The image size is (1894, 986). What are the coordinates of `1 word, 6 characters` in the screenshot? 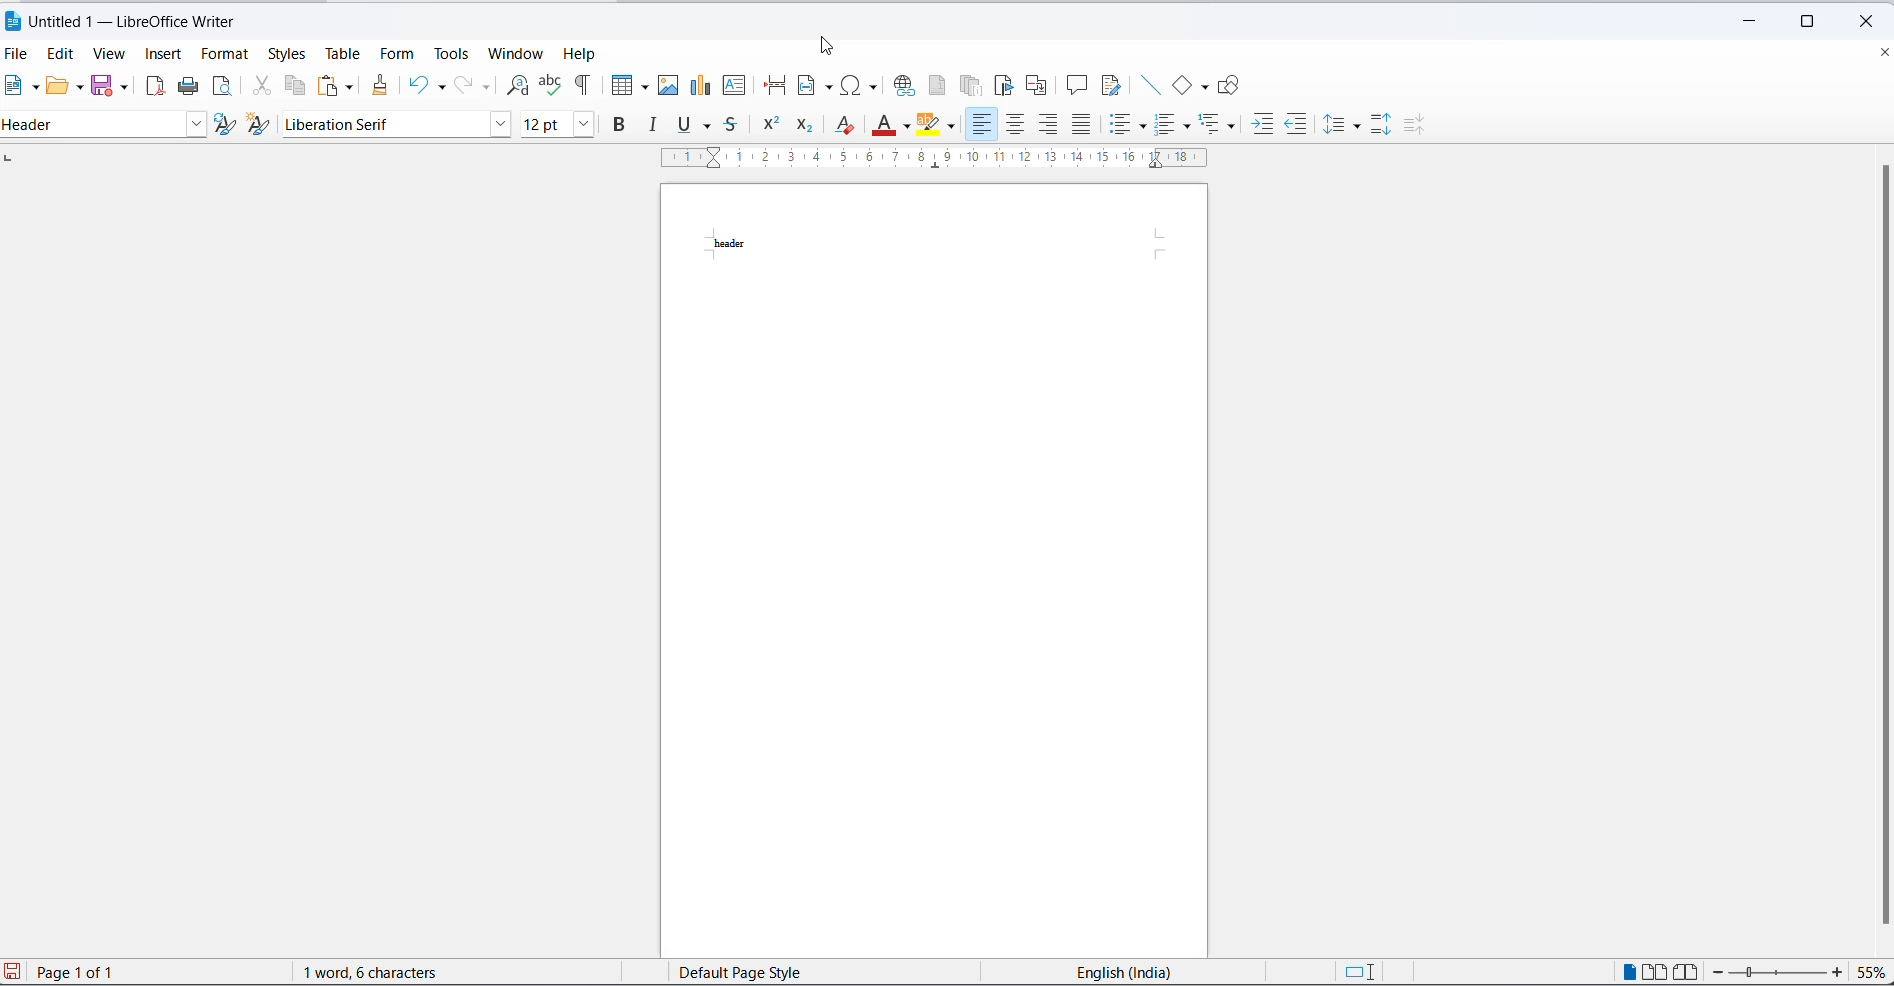 It's located at (395, 972).